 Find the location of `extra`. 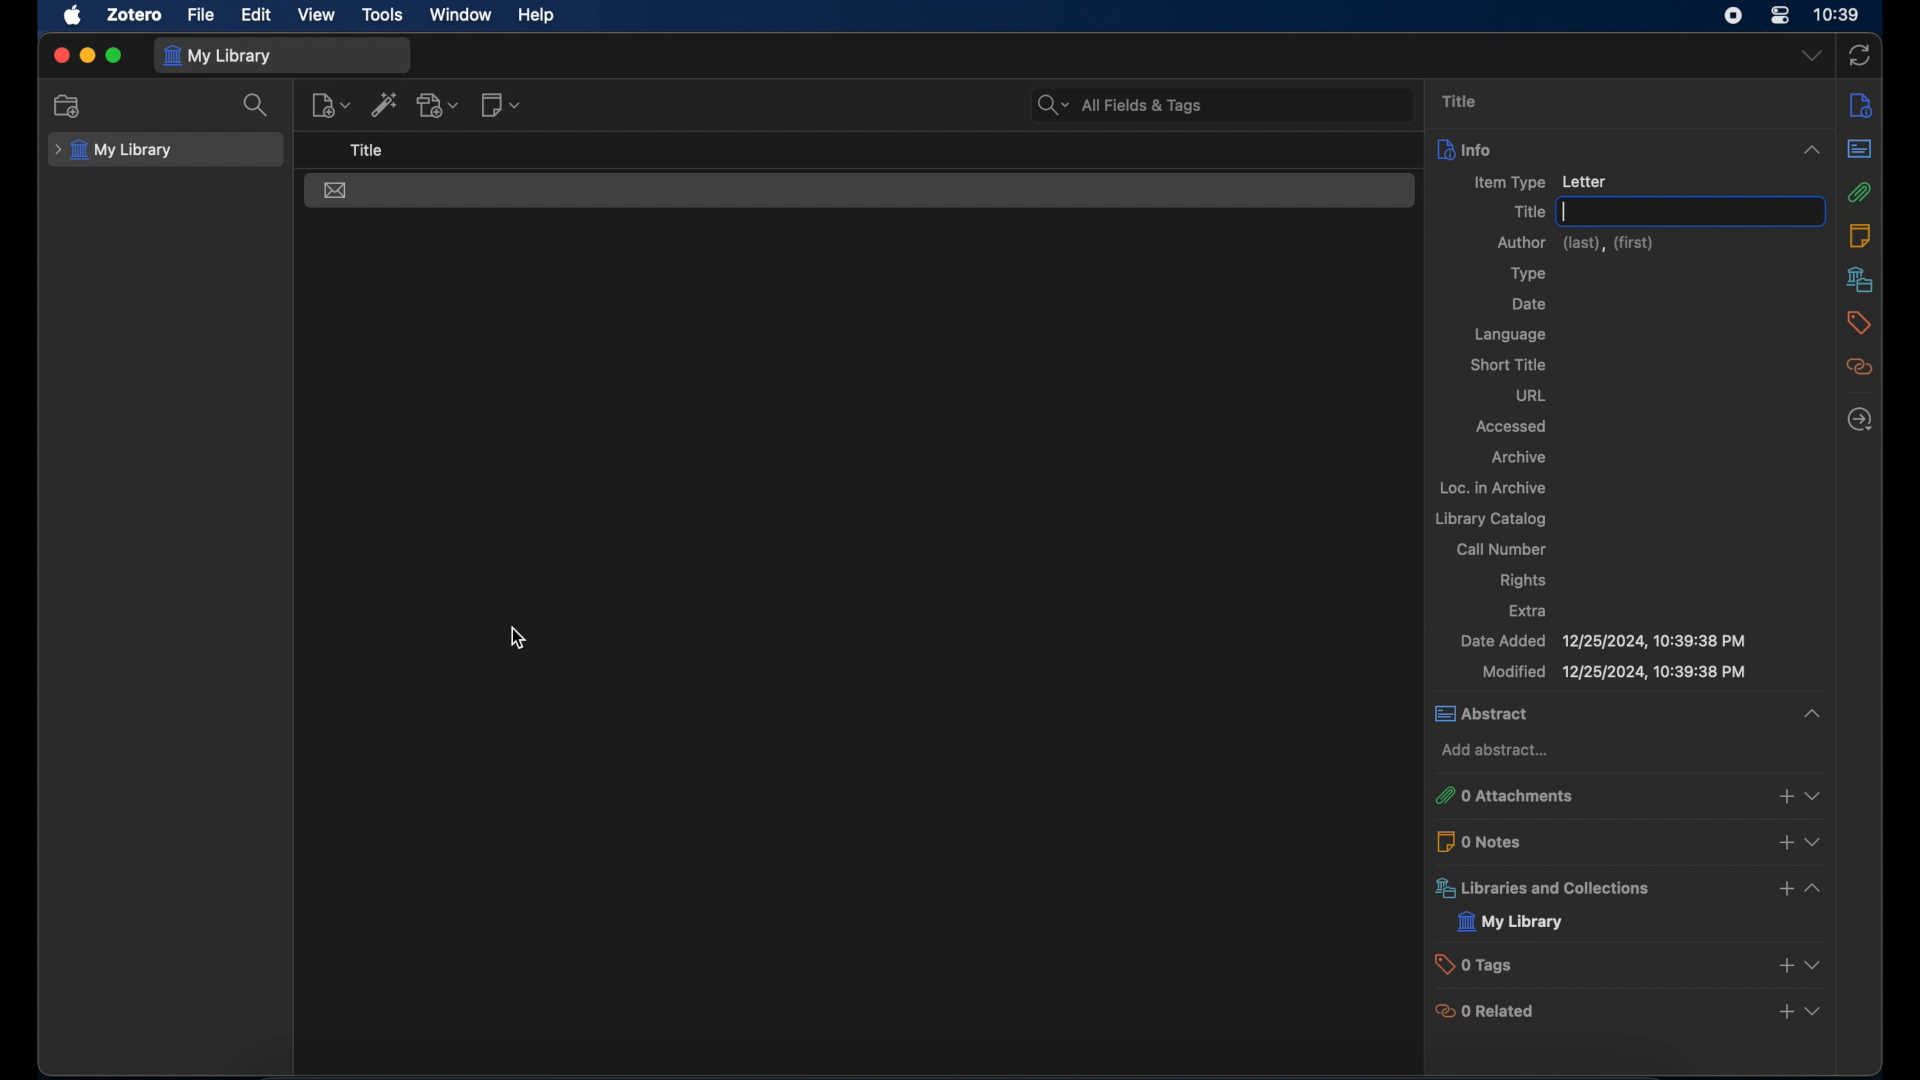

extra is located at coordinates (1531, 610).